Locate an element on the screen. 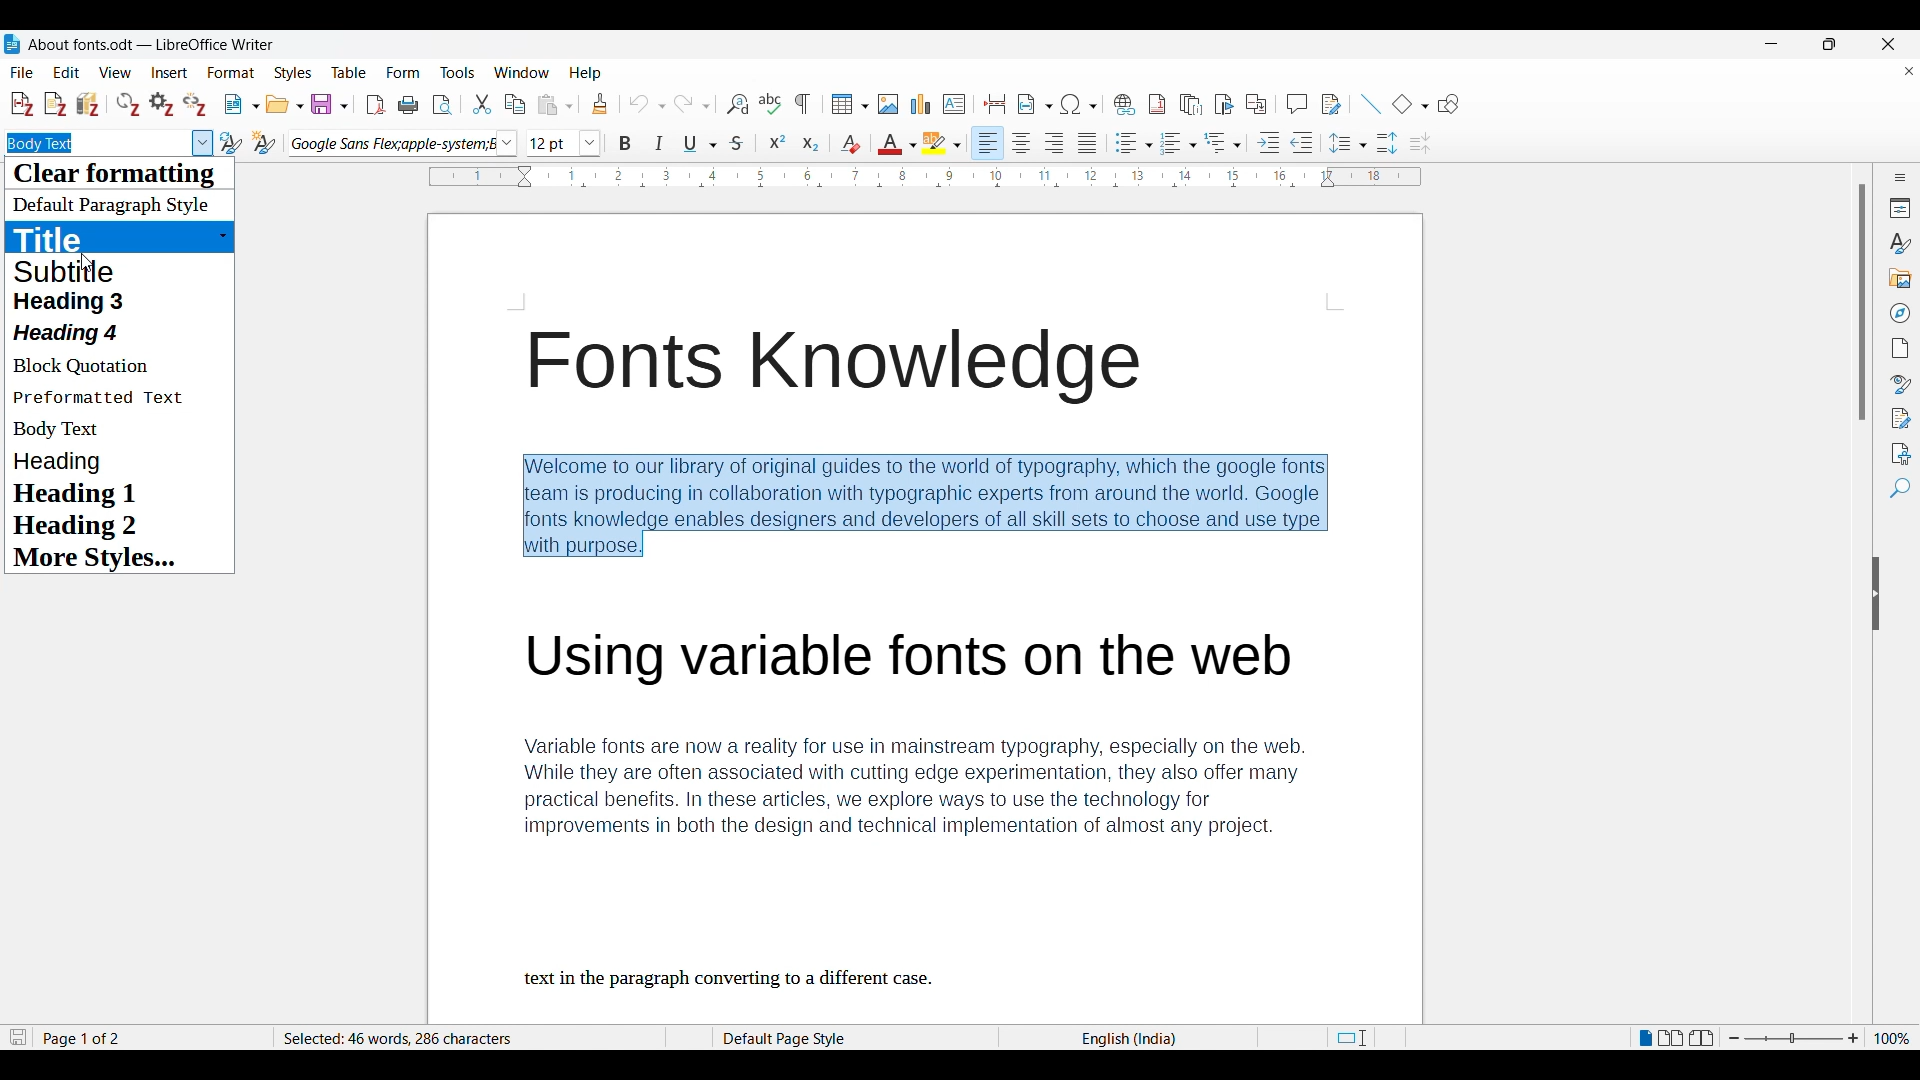 Image resolution: width=1920 pixels, height=1080 pixels. Superscript is located at coordinates (778, 142).